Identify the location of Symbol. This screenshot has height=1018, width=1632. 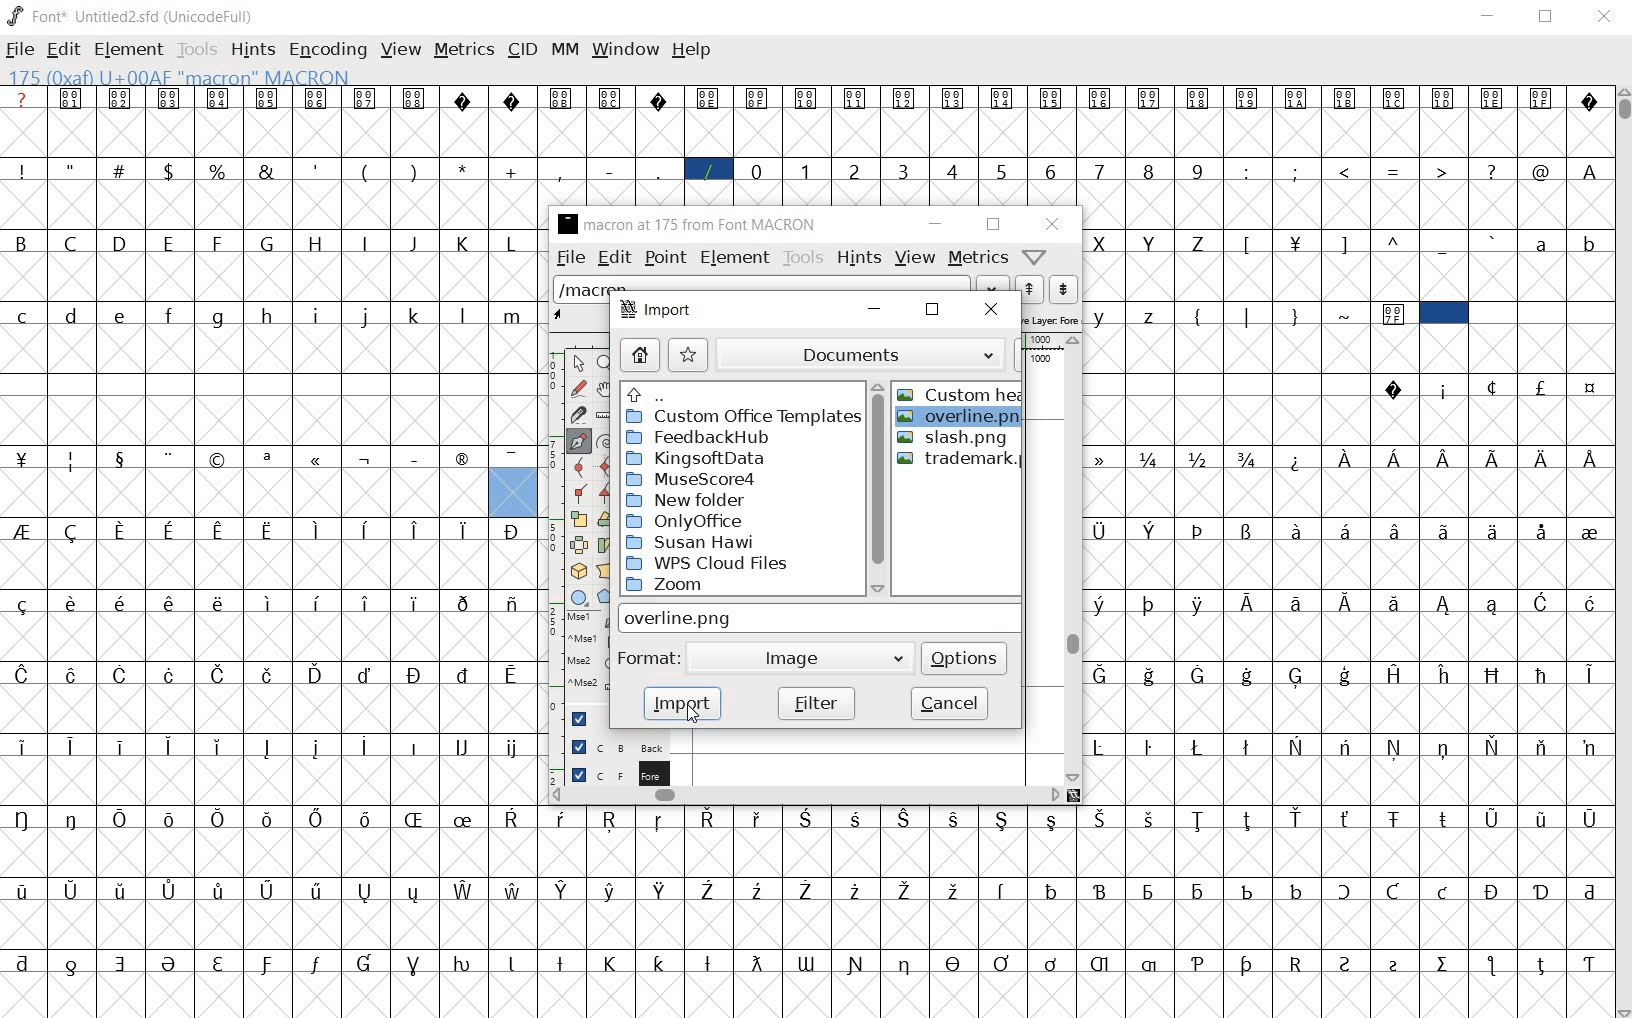
(517, 818).